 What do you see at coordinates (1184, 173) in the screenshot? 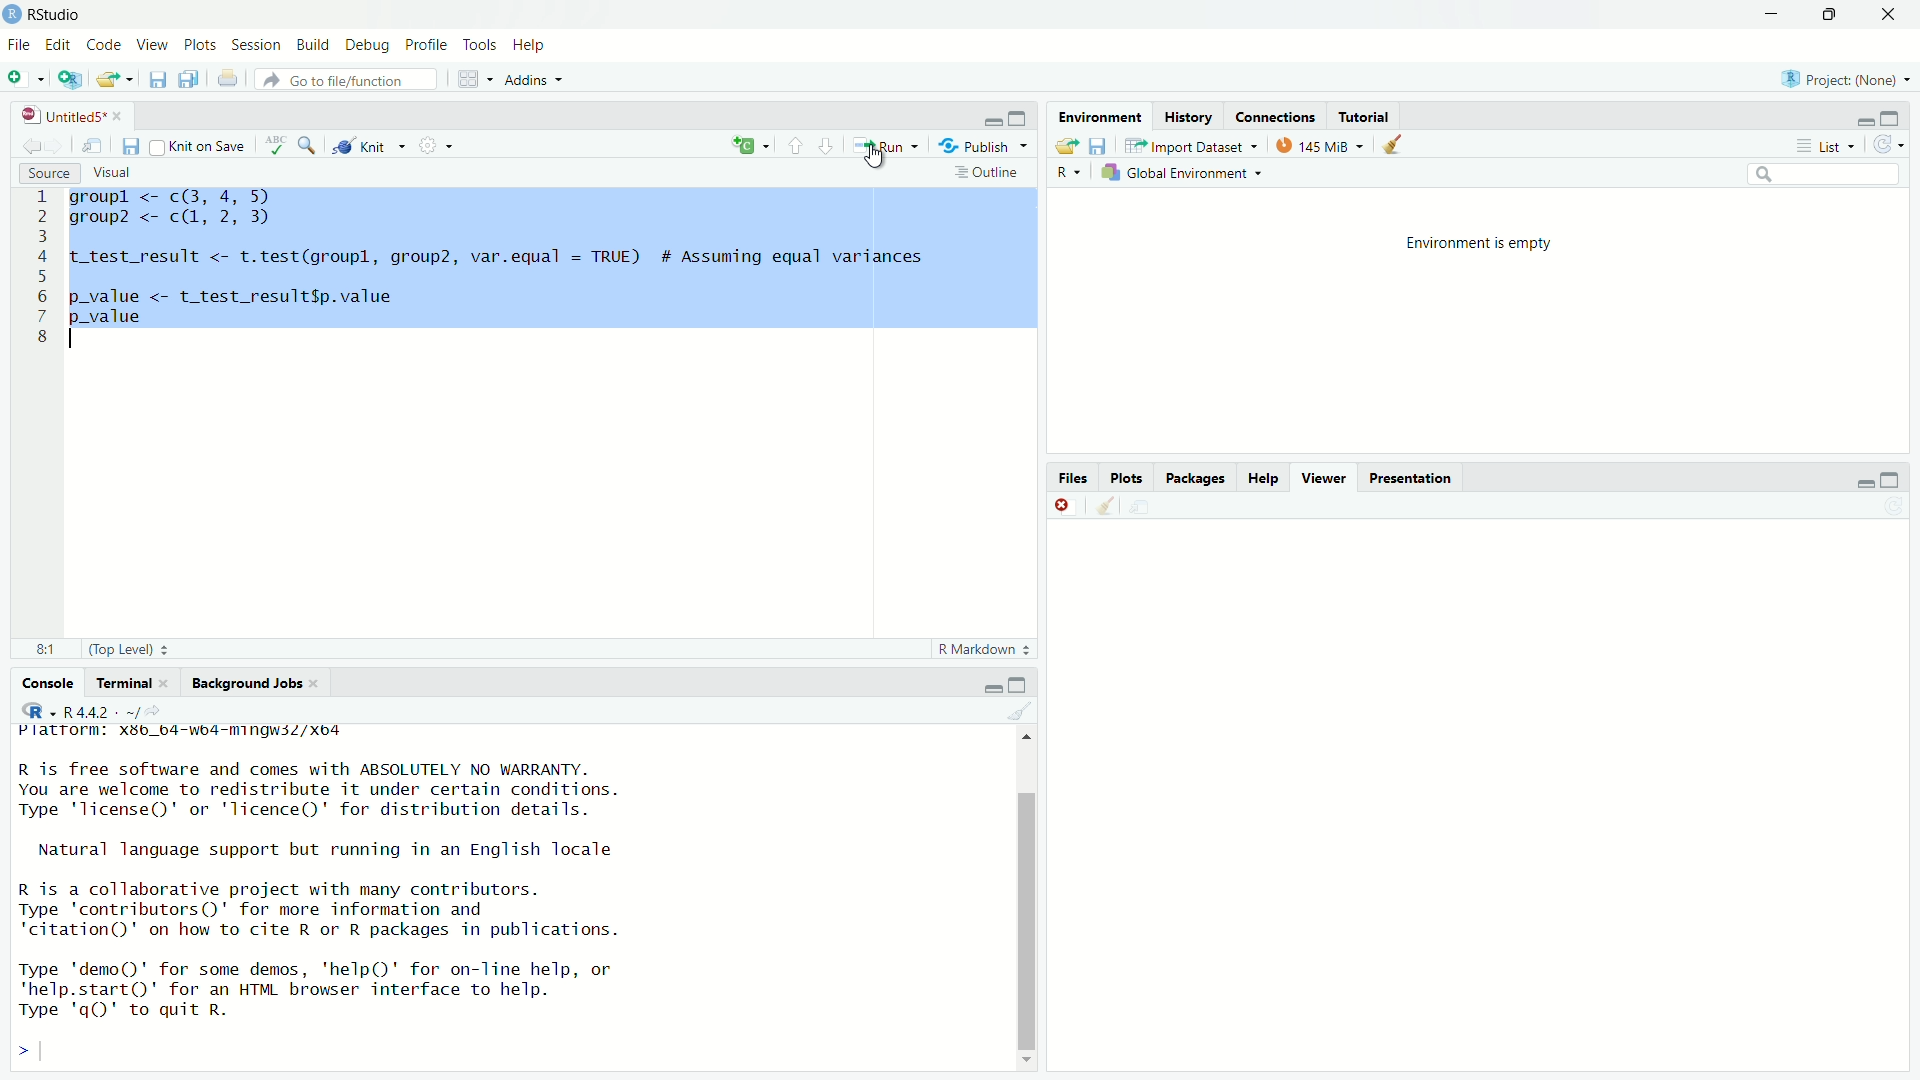
I see `Global Environment` at bounding box center [1184, 173].